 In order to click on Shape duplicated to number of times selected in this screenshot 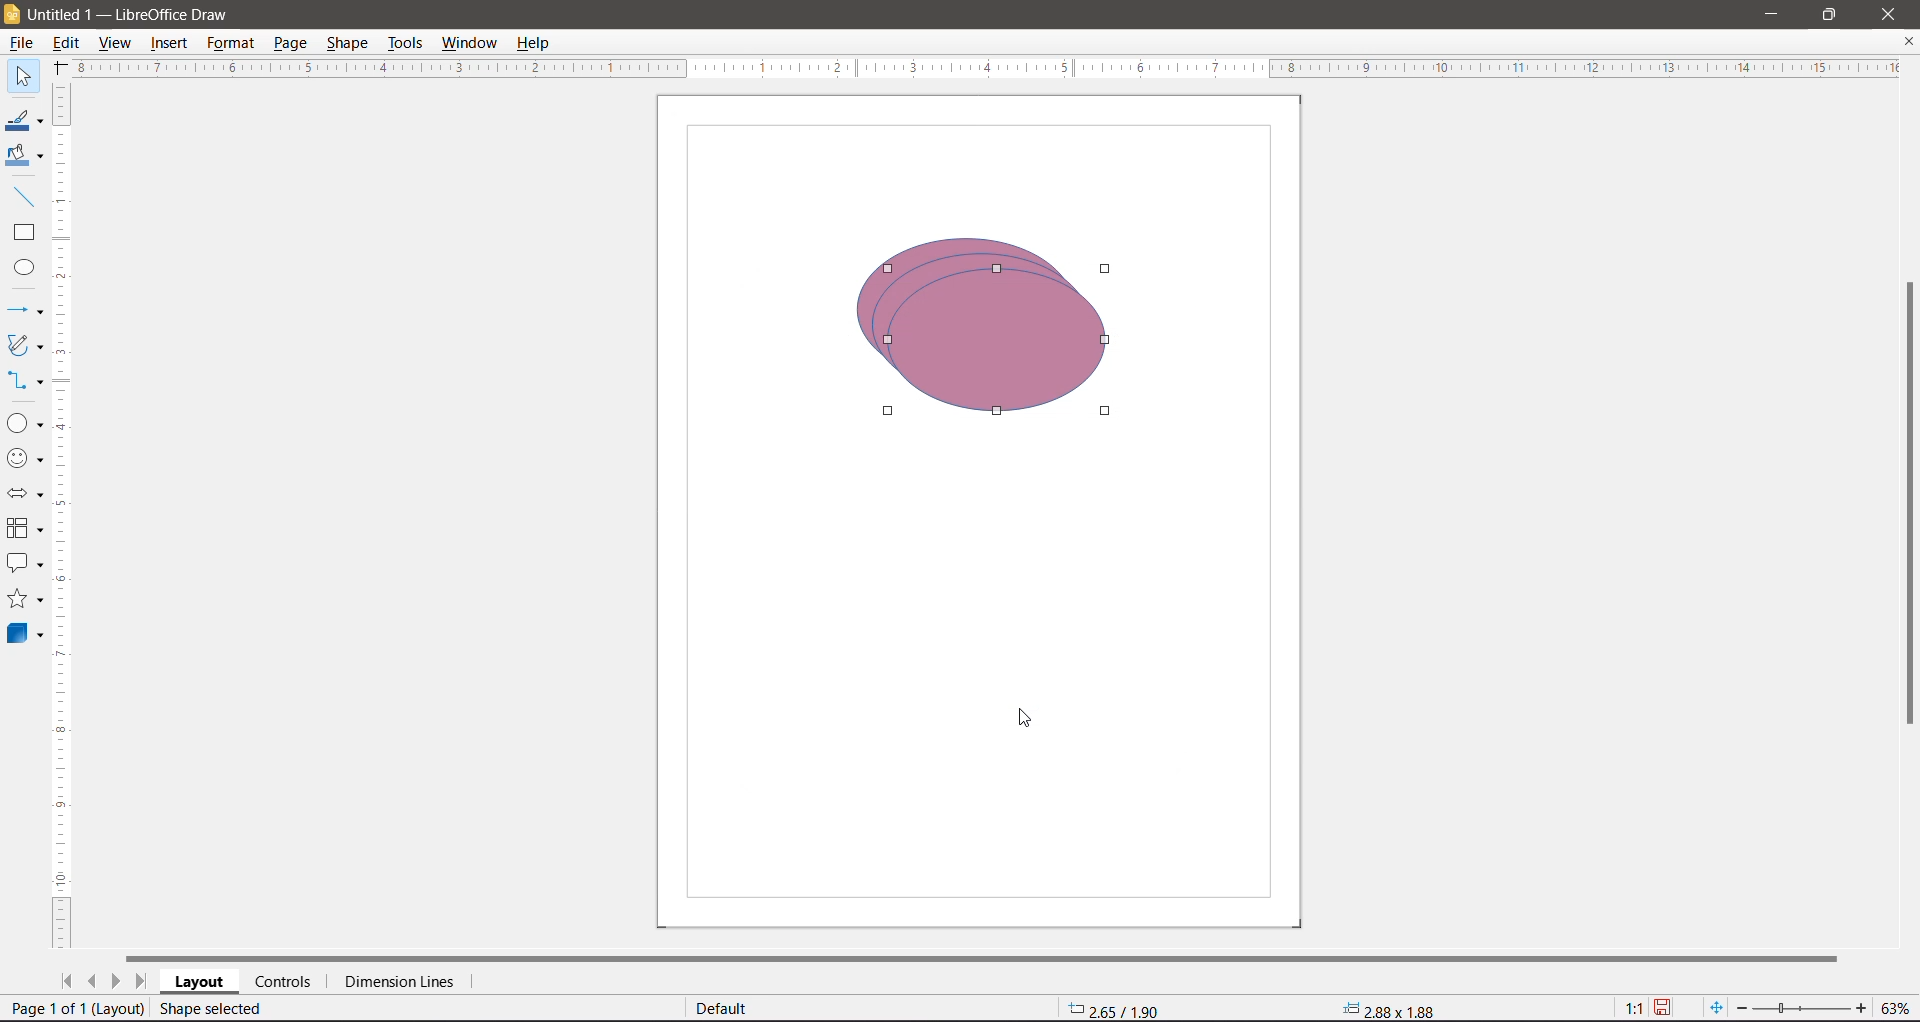, I will do `click(986, 330)`.